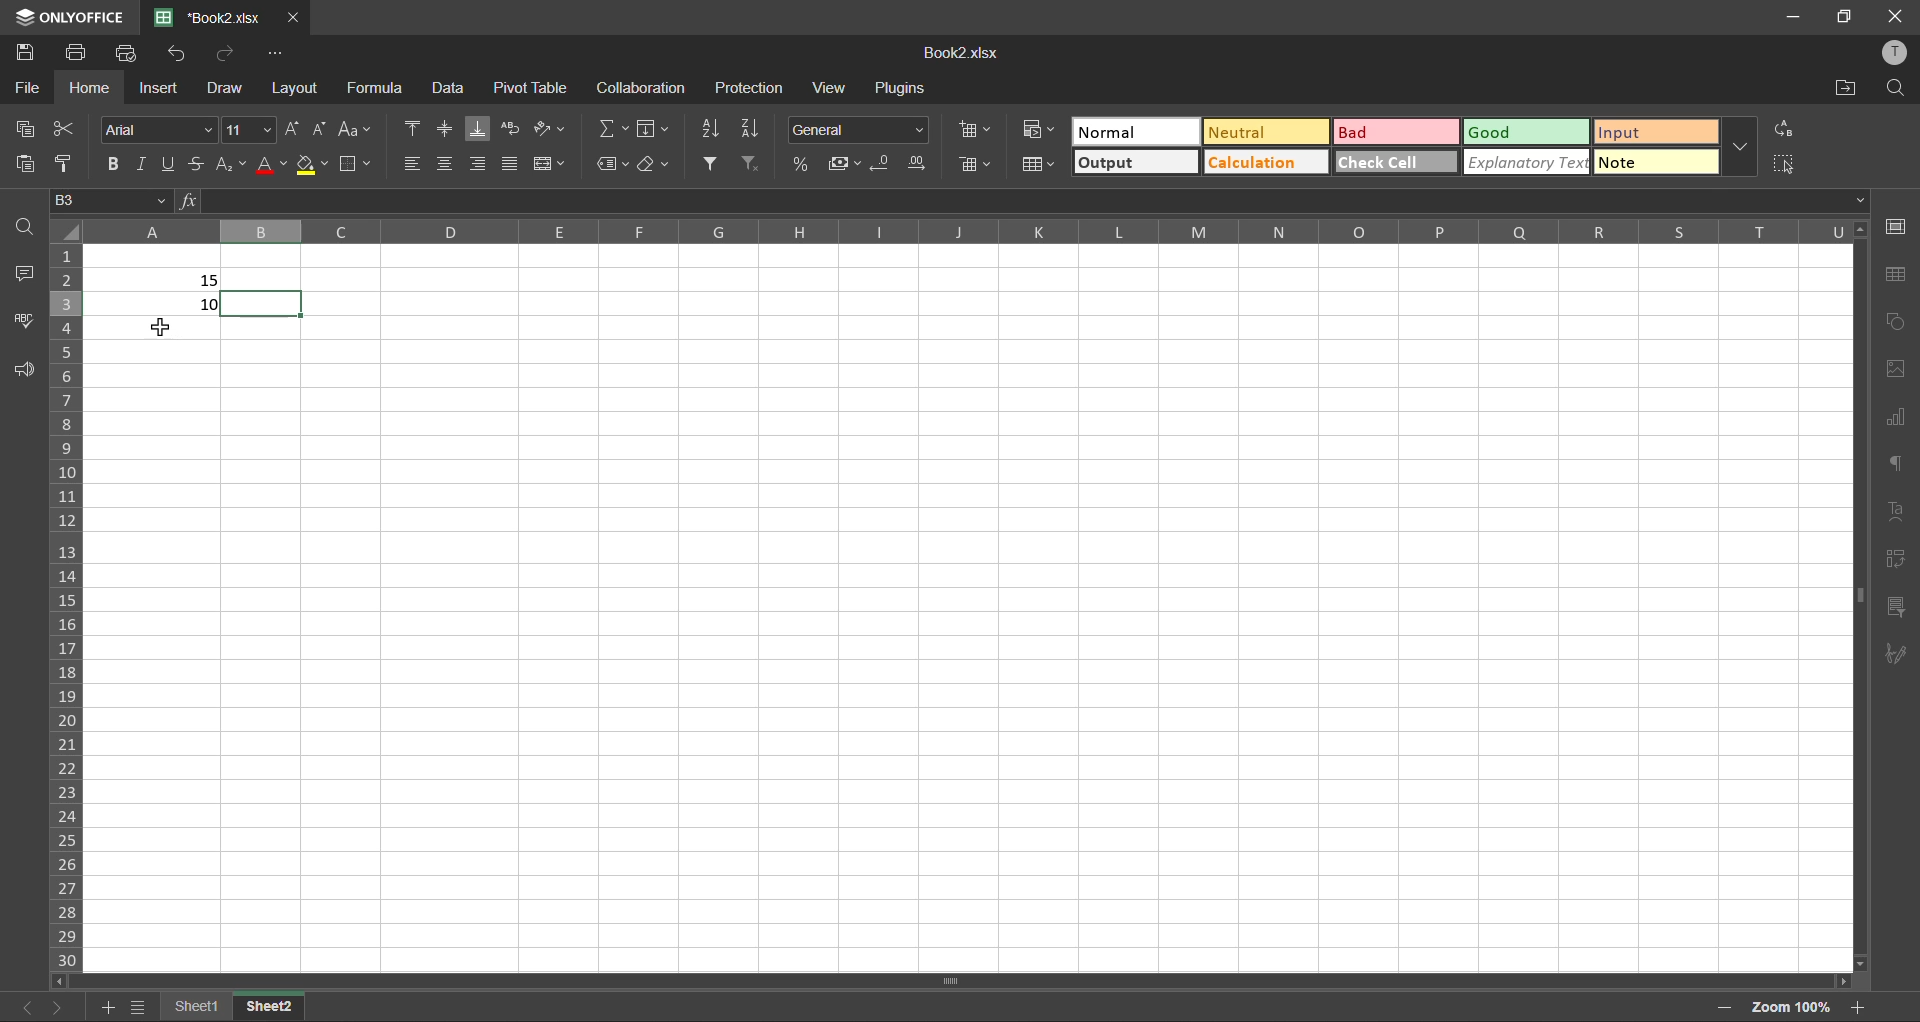 This screenshot has width=1920, height=1022. I want to click on quick print, so click(130, 53).